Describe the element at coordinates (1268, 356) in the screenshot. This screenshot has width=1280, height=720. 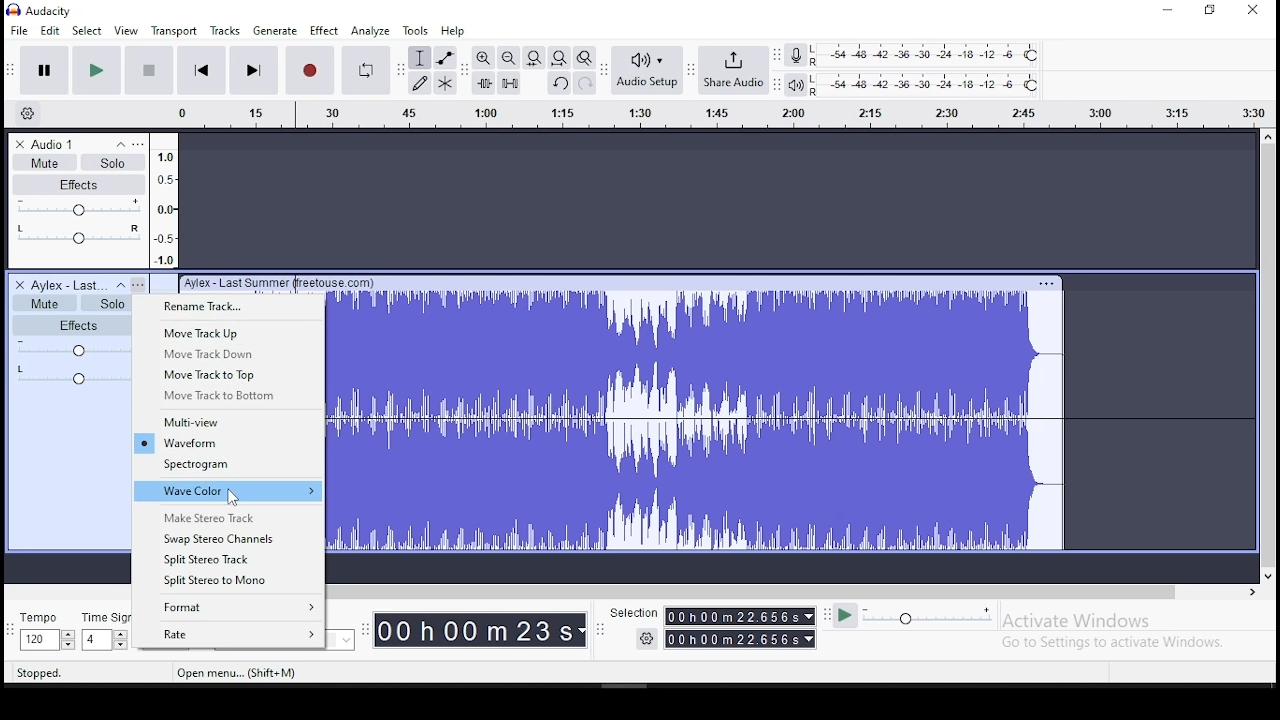
I see `scroll bar` at that location.